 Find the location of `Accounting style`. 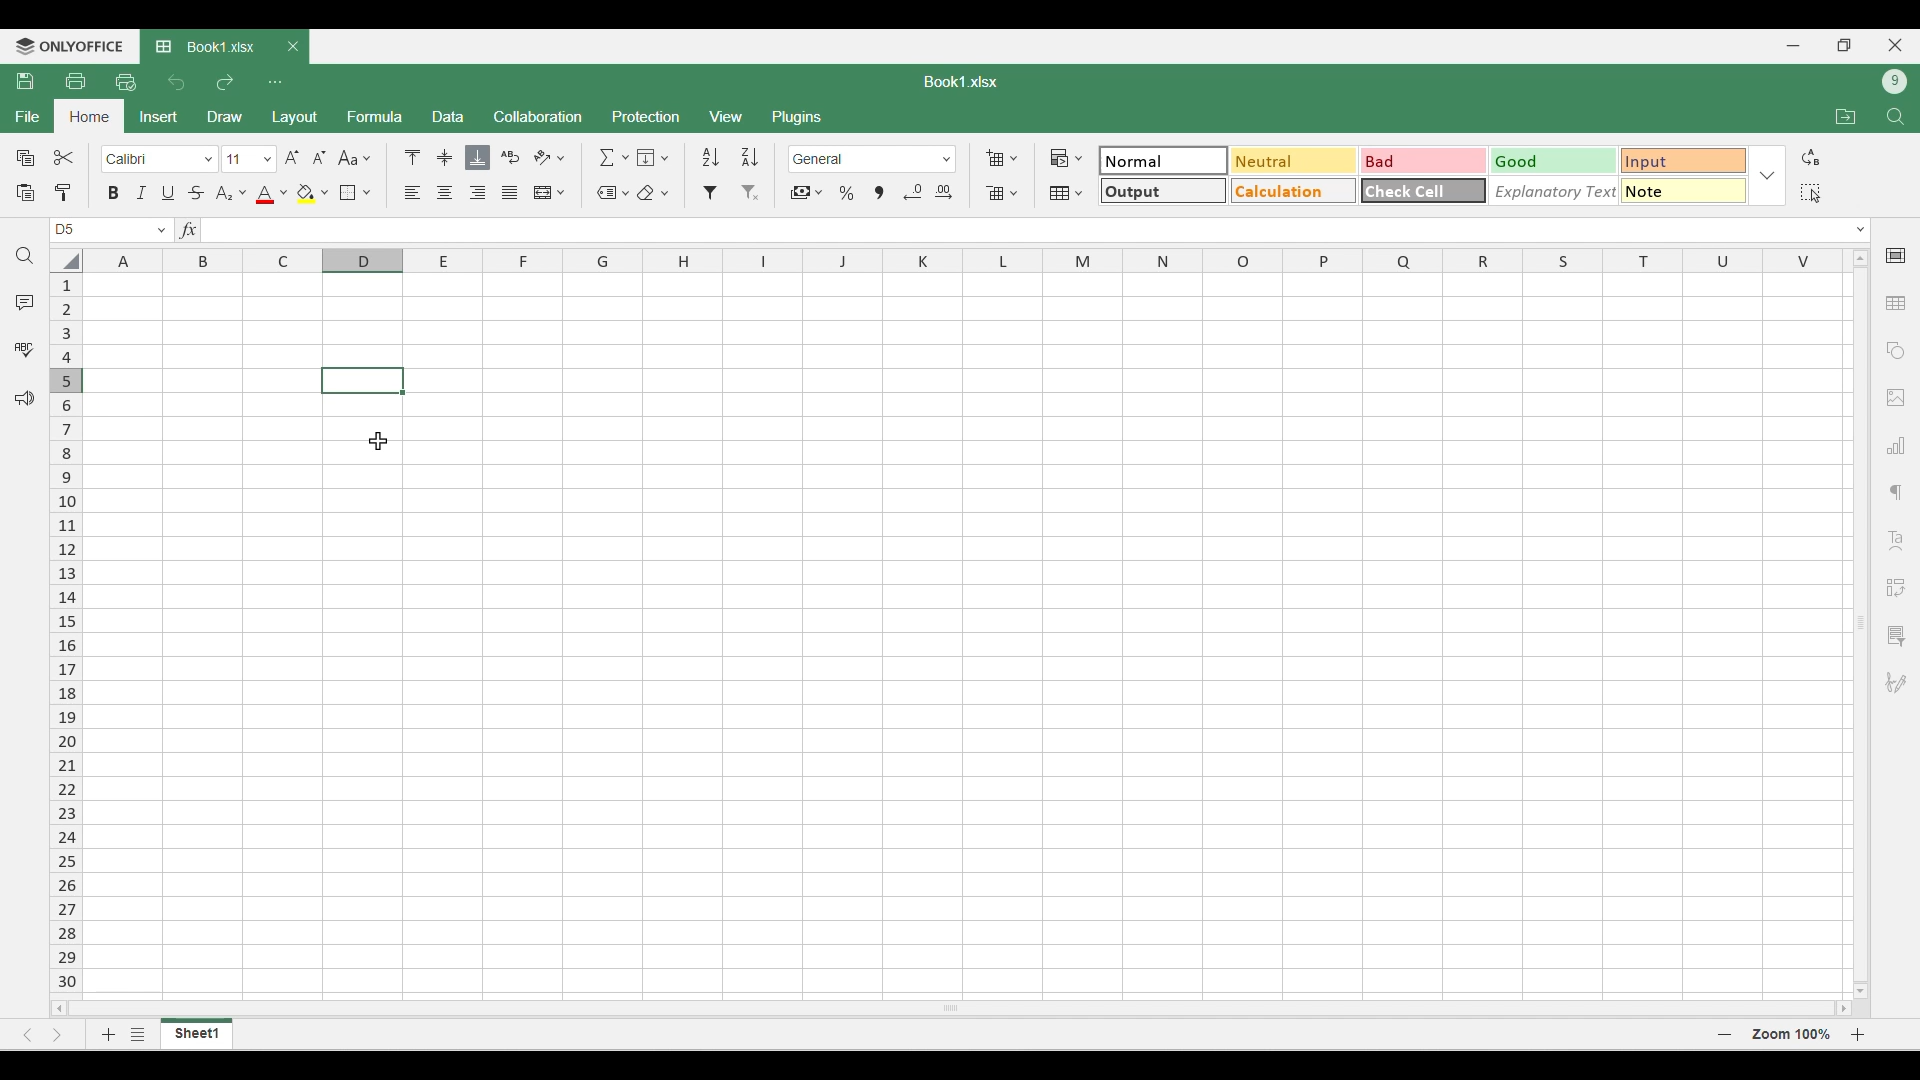

Accounting style is located at coordinates (808, 193).